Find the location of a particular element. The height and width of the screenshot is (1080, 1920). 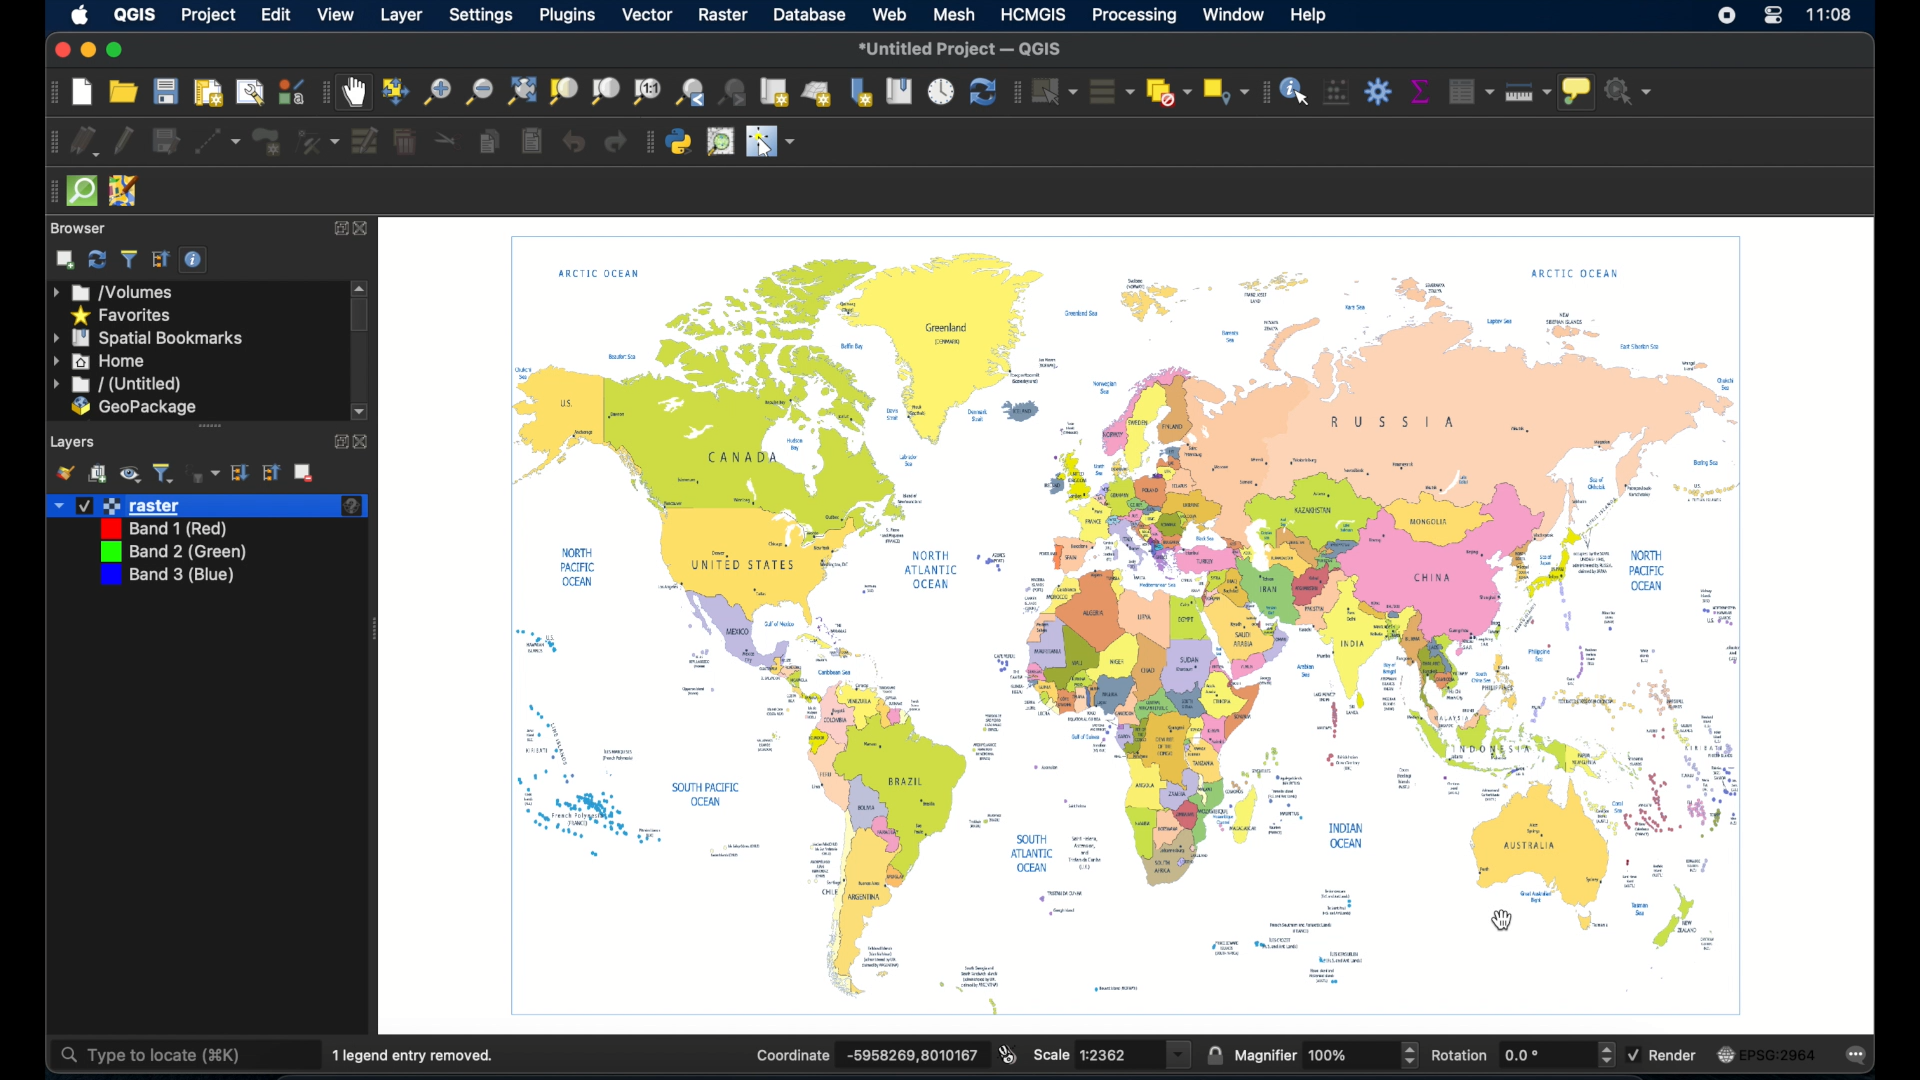

modify attributes is located at coordinates (363, 141).